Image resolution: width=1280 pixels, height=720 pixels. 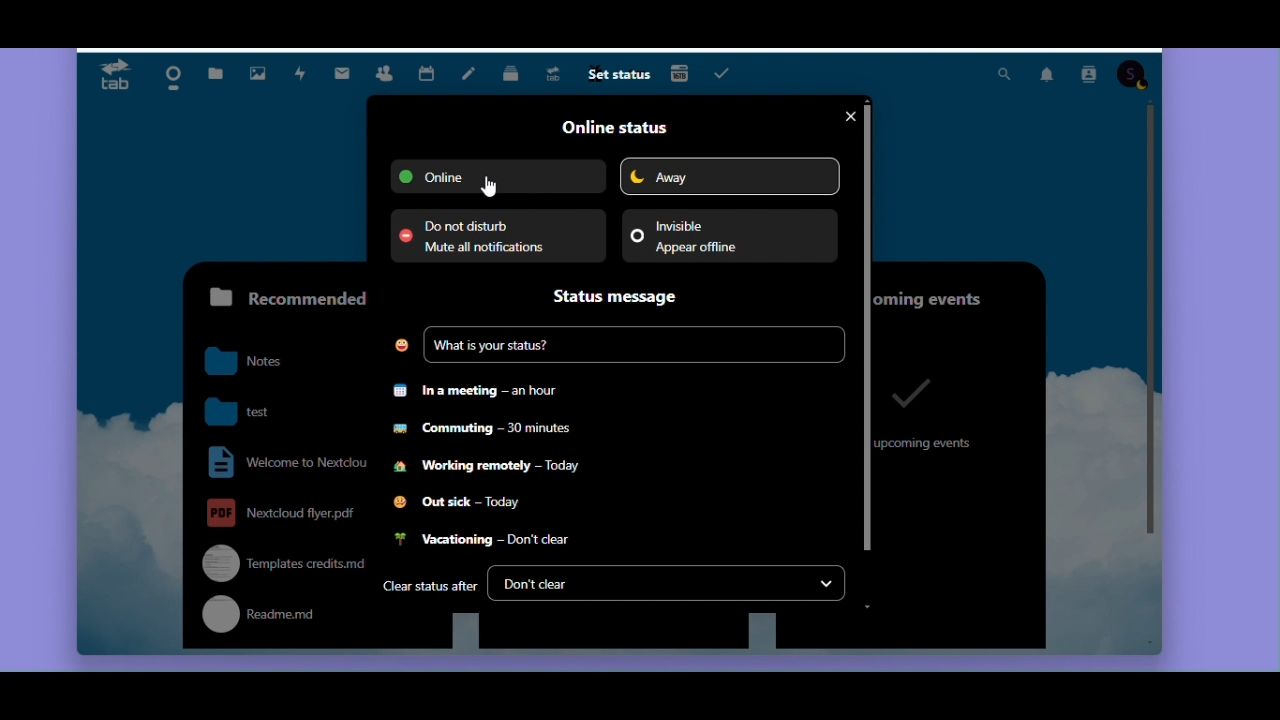 What do you see at coordinates (1088, 76) in the screenshot?
I see `Contact search` at bounding box center [1088, 76].